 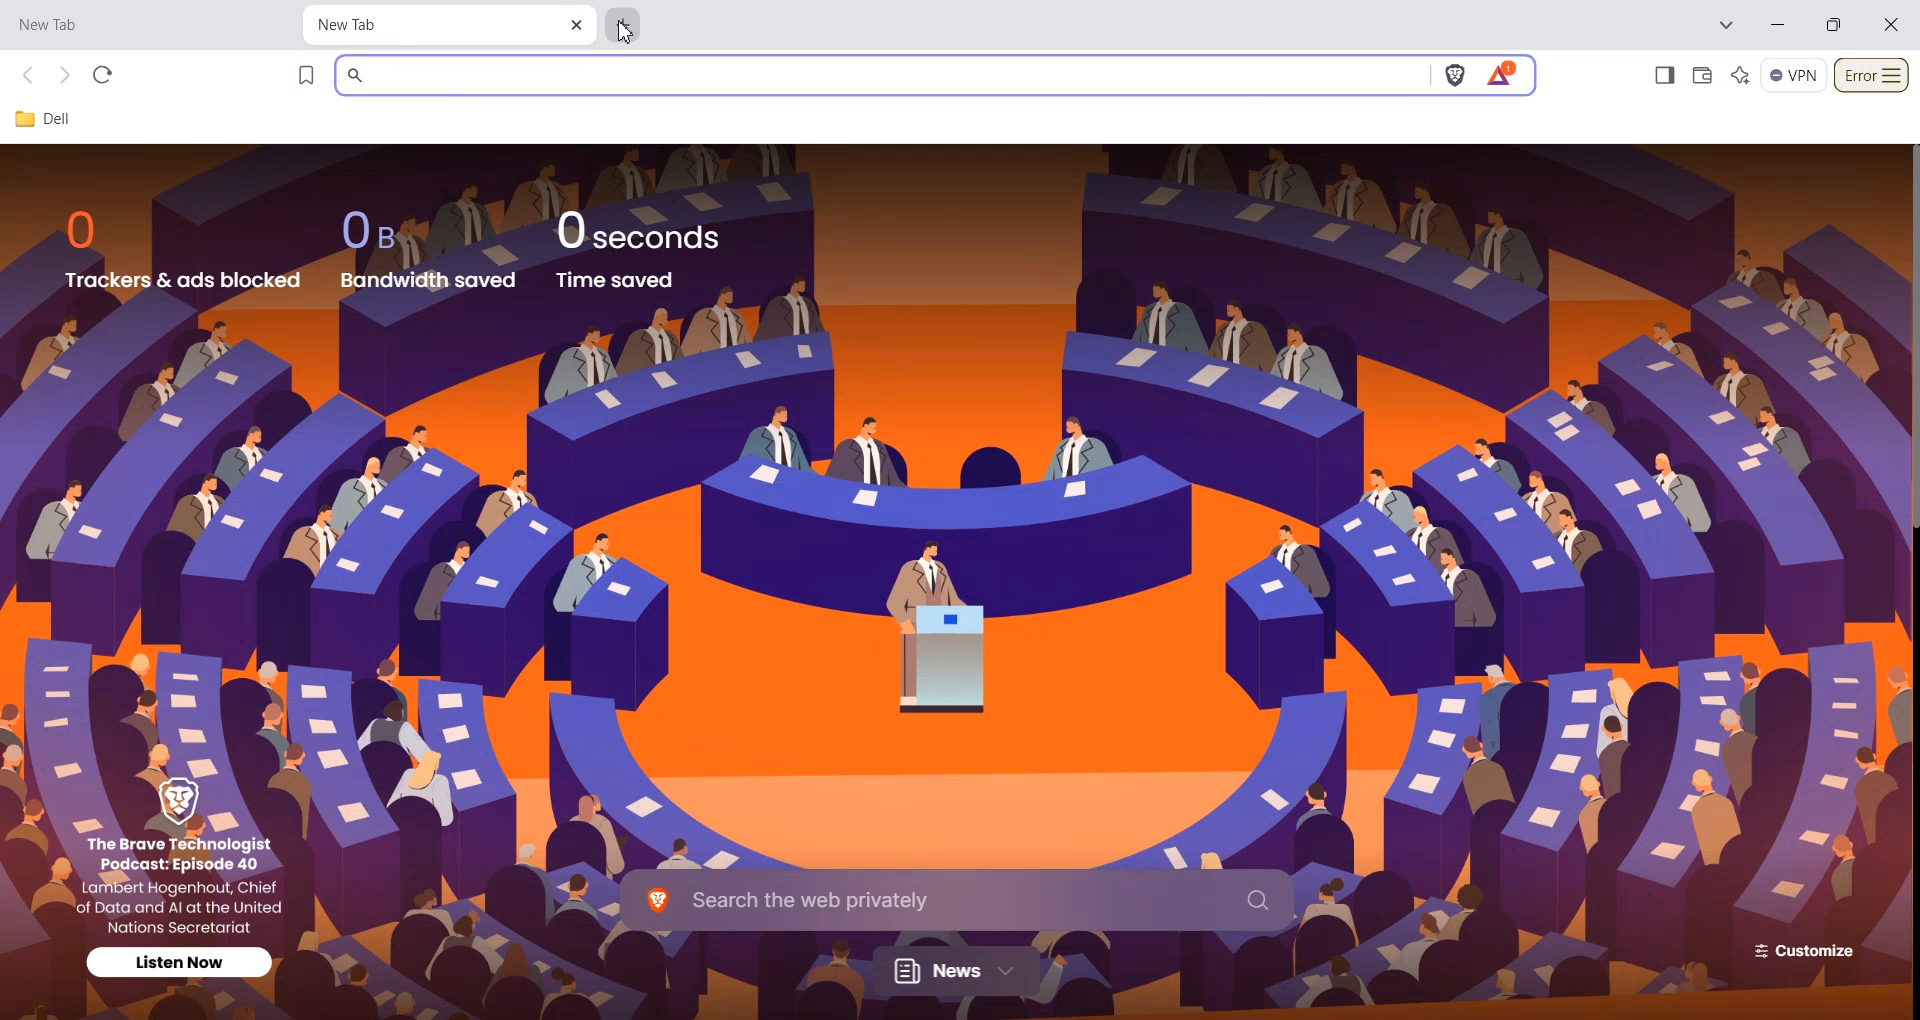 I want to click on Add new tab, so click(x=625, y=22).